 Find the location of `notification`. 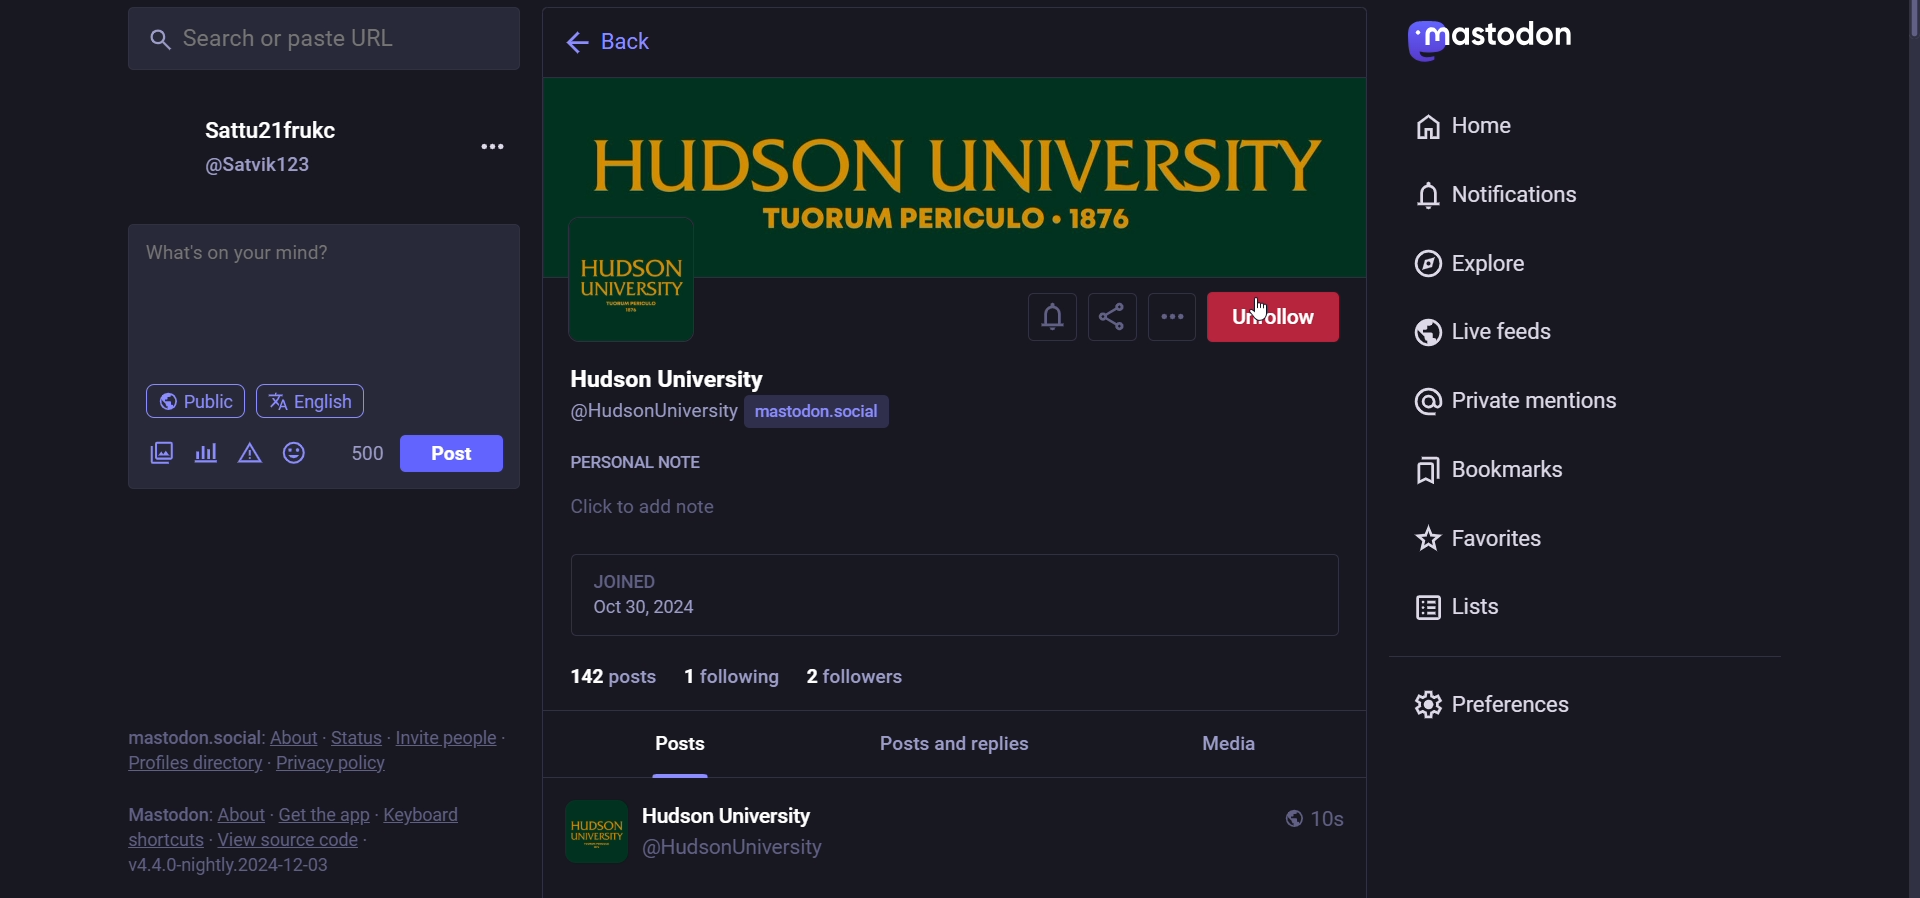

notification is located at coordinates (1492, 196).